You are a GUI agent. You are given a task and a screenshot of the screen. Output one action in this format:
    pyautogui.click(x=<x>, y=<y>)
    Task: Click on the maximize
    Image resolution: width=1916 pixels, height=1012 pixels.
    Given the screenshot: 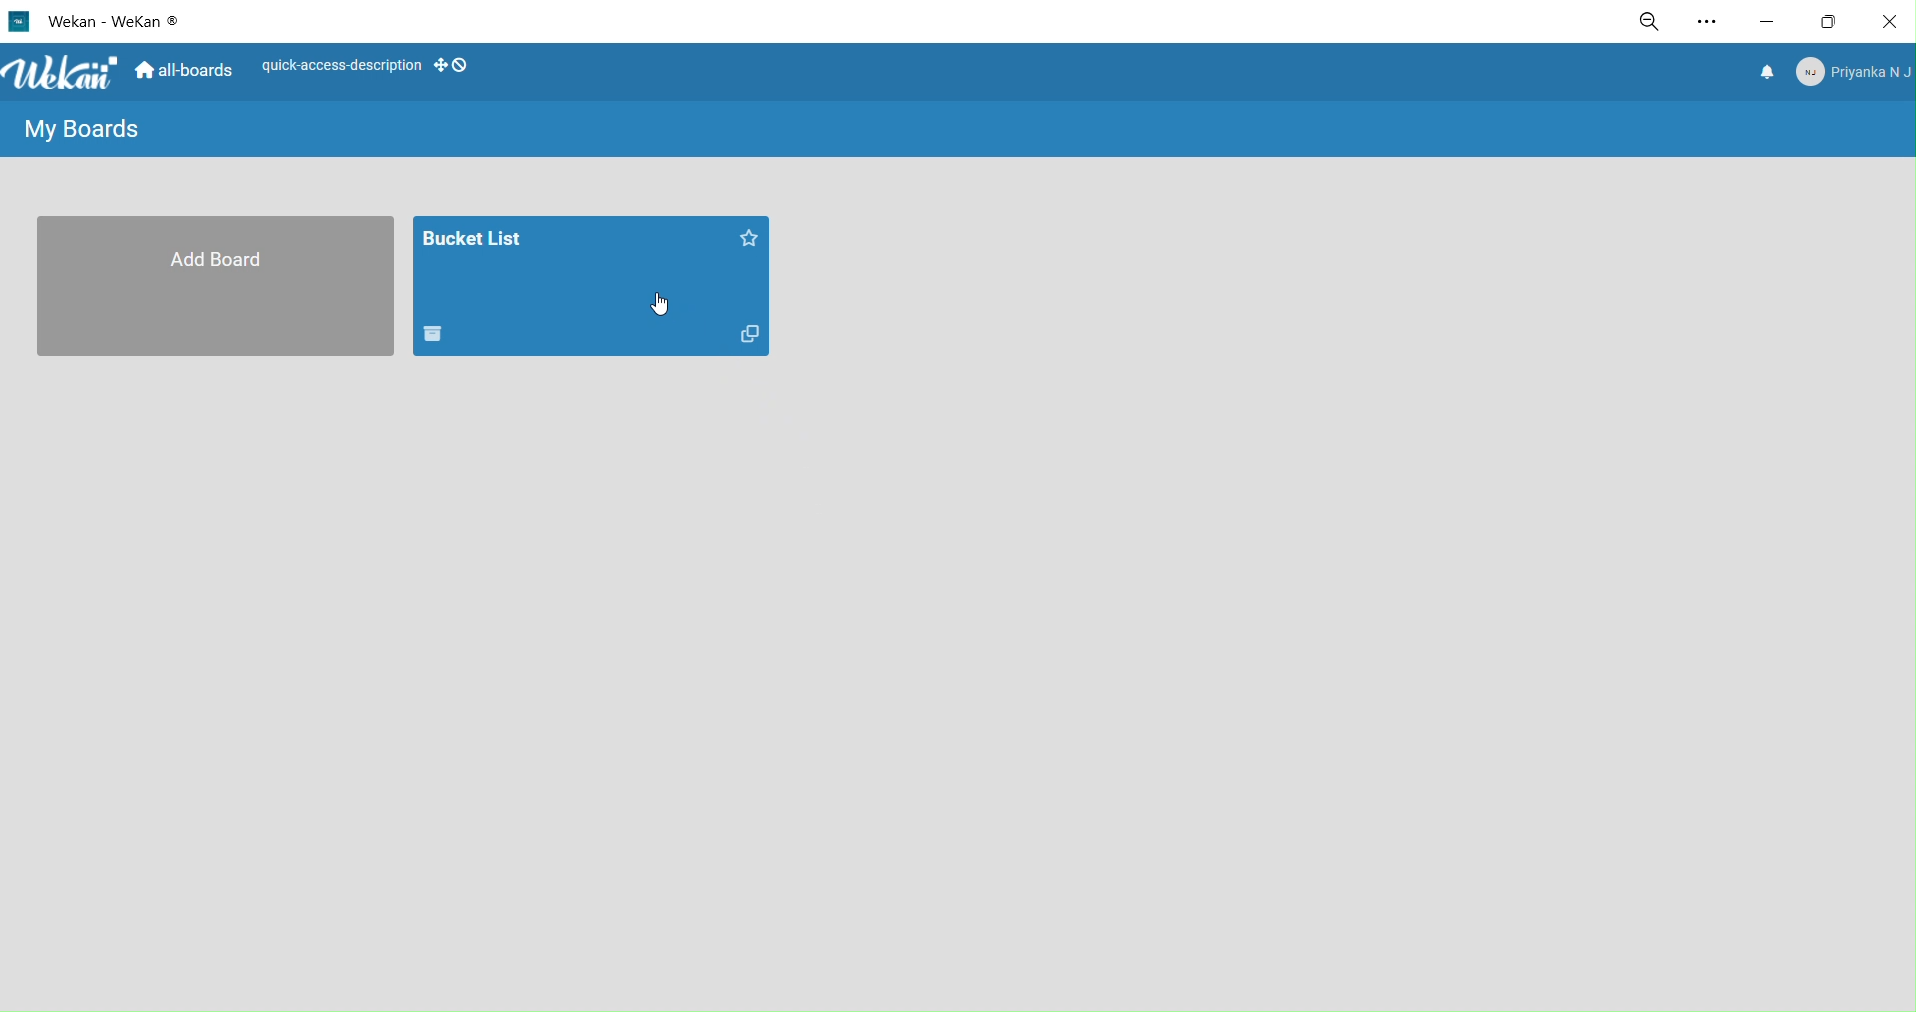 What is the action you would take?
    pyautogui.click(x=1827, y=21)
    